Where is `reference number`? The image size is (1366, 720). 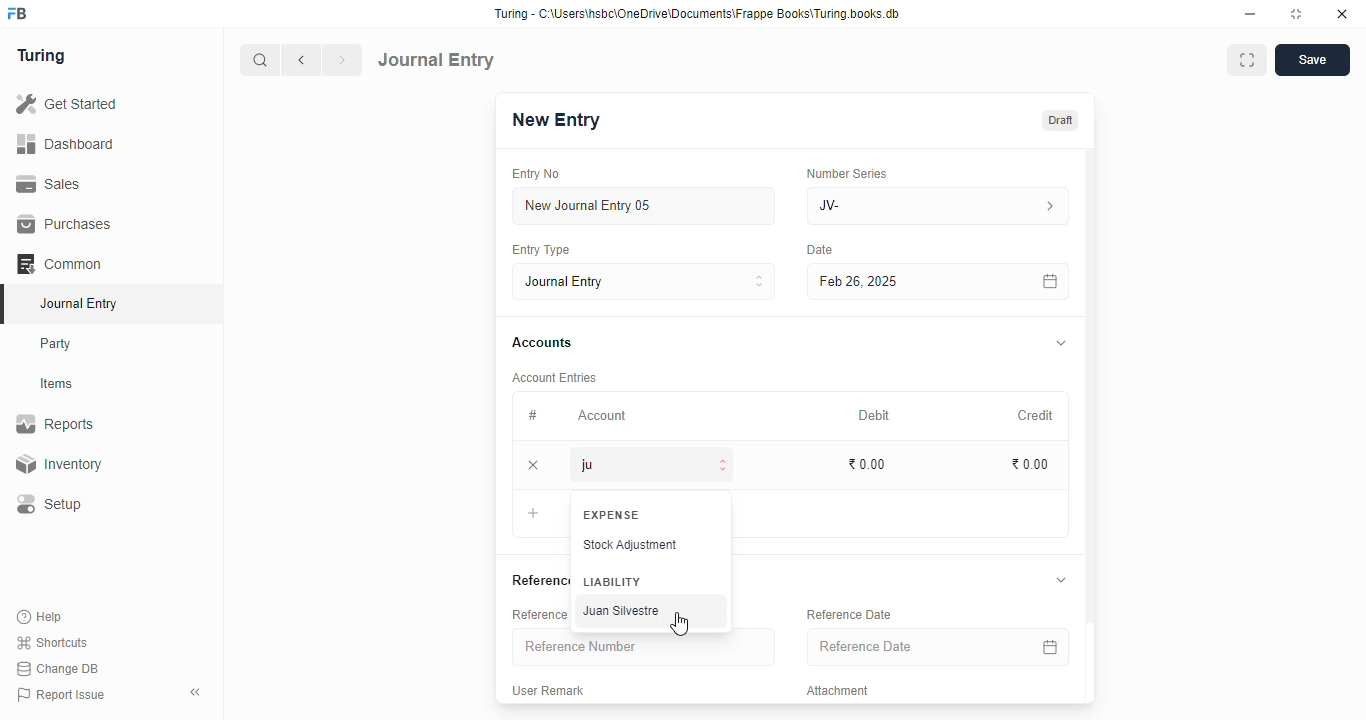
reference number is located at coordinates (644, 652).